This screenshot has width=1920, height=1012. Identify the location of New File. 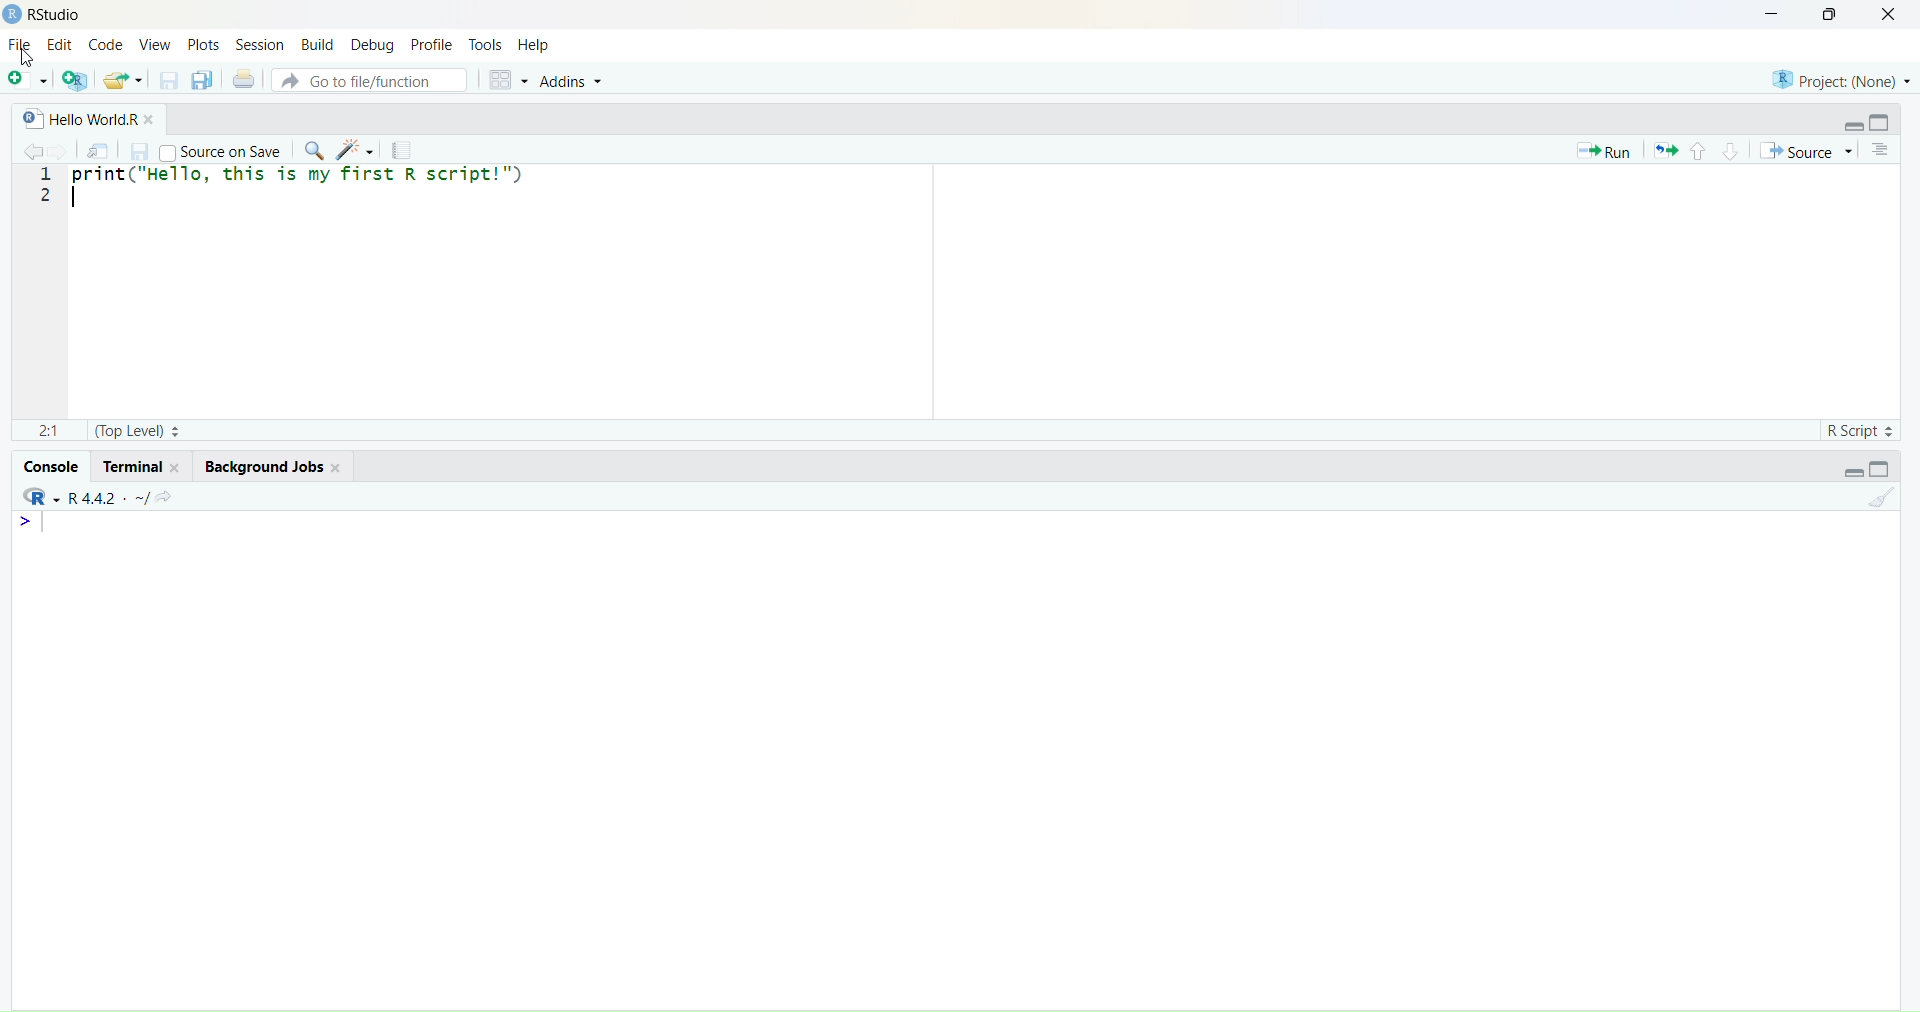
(26, 82).